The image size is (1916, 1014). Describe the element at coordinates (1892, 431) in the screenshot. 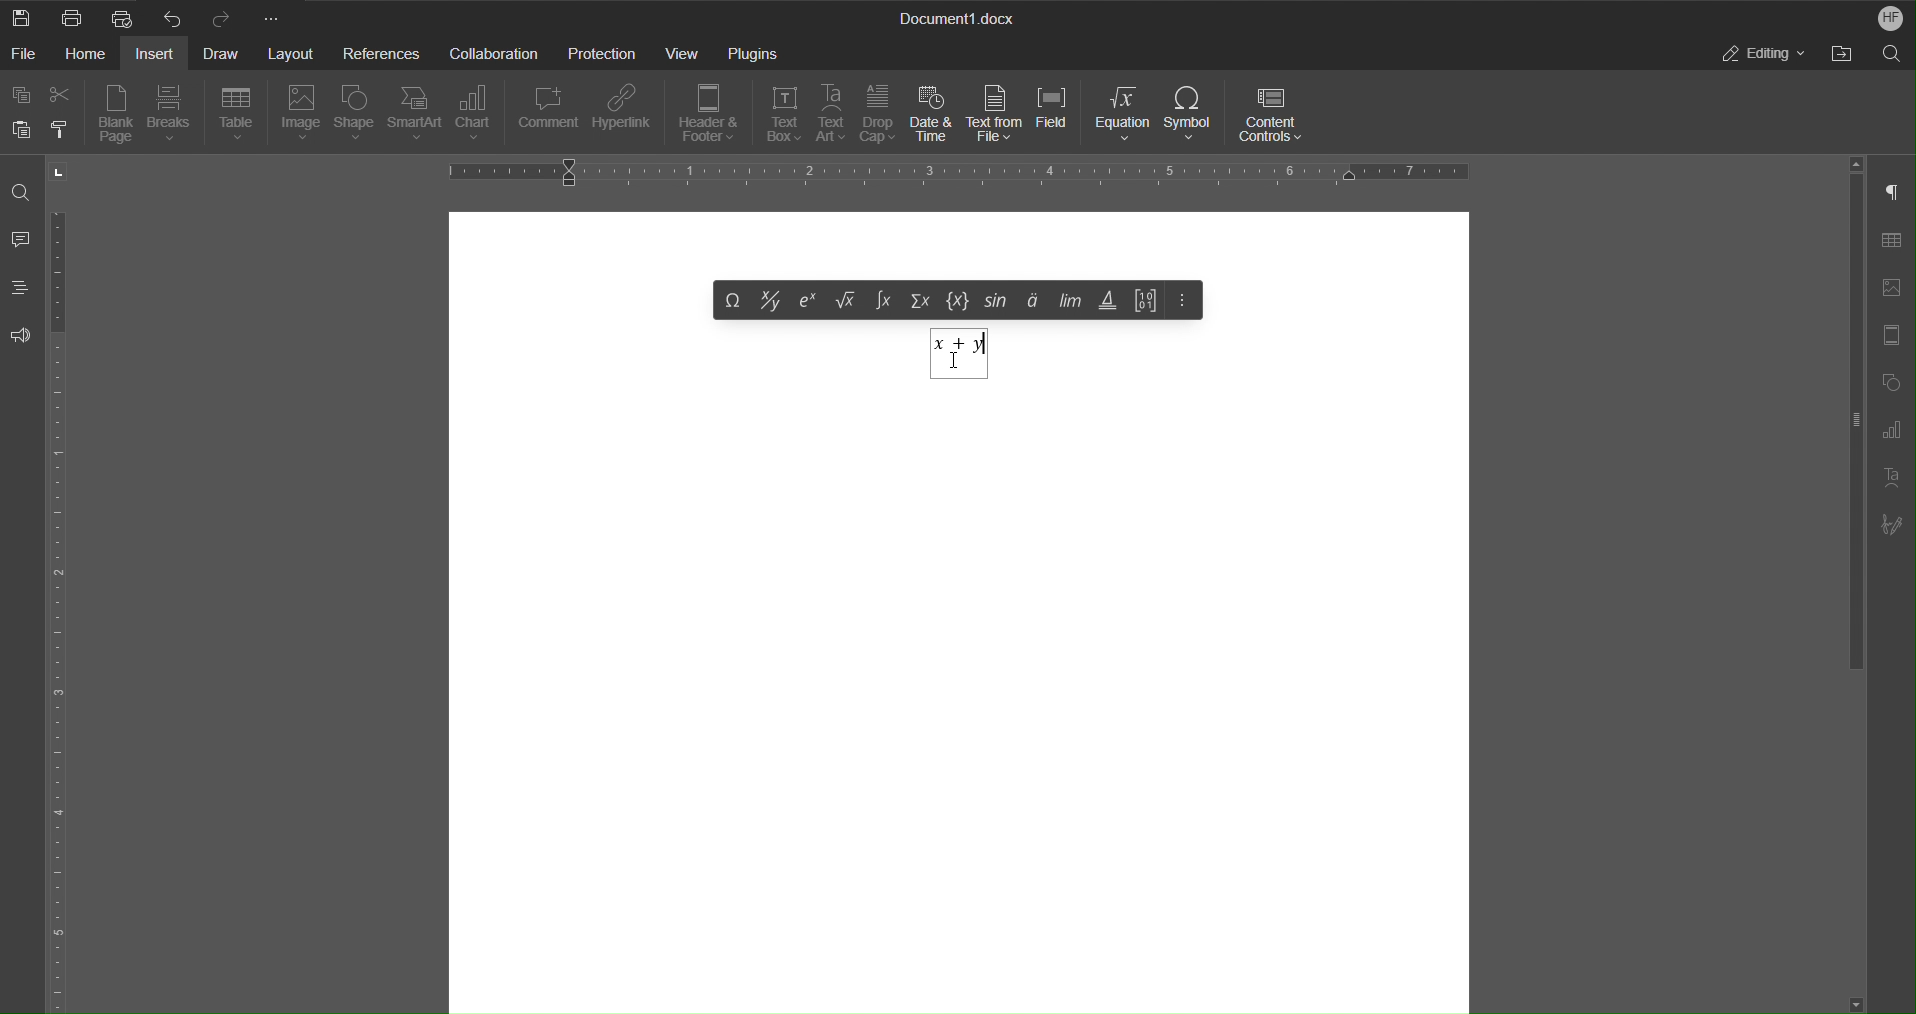

I see `Graph` at that location.